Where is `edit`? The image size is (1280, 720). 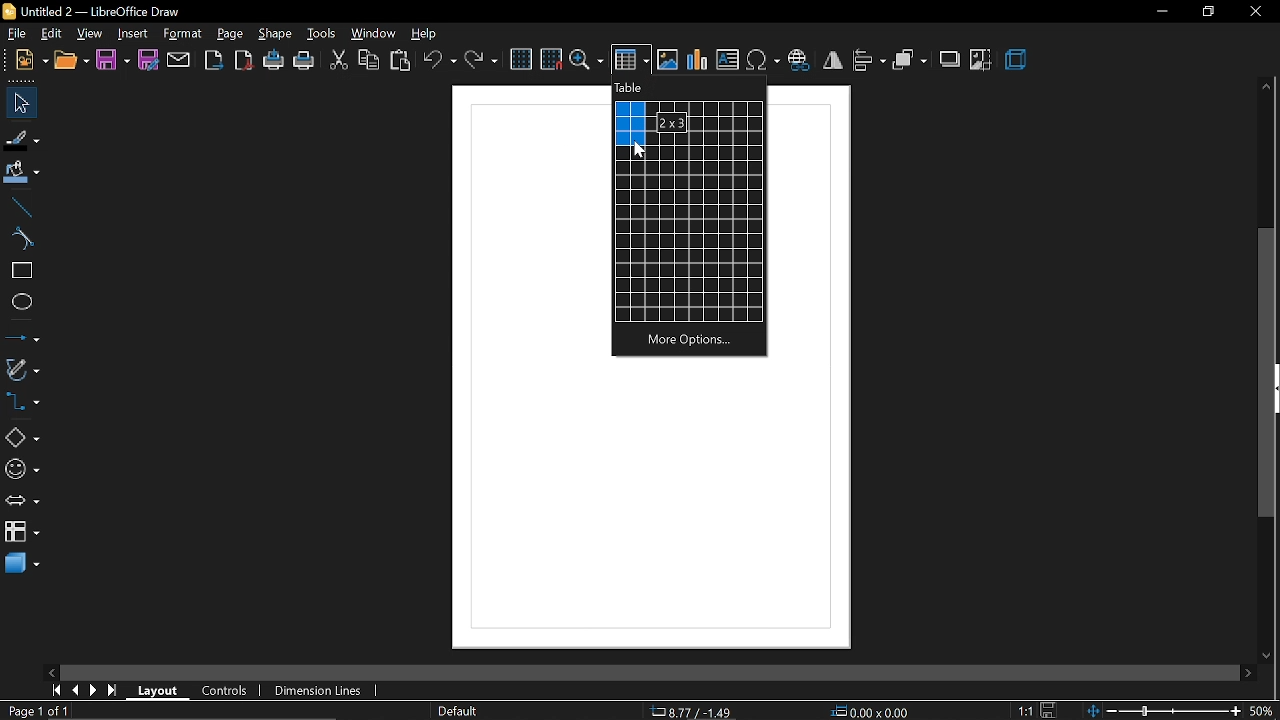
edit is located at coordinates (52, 35).